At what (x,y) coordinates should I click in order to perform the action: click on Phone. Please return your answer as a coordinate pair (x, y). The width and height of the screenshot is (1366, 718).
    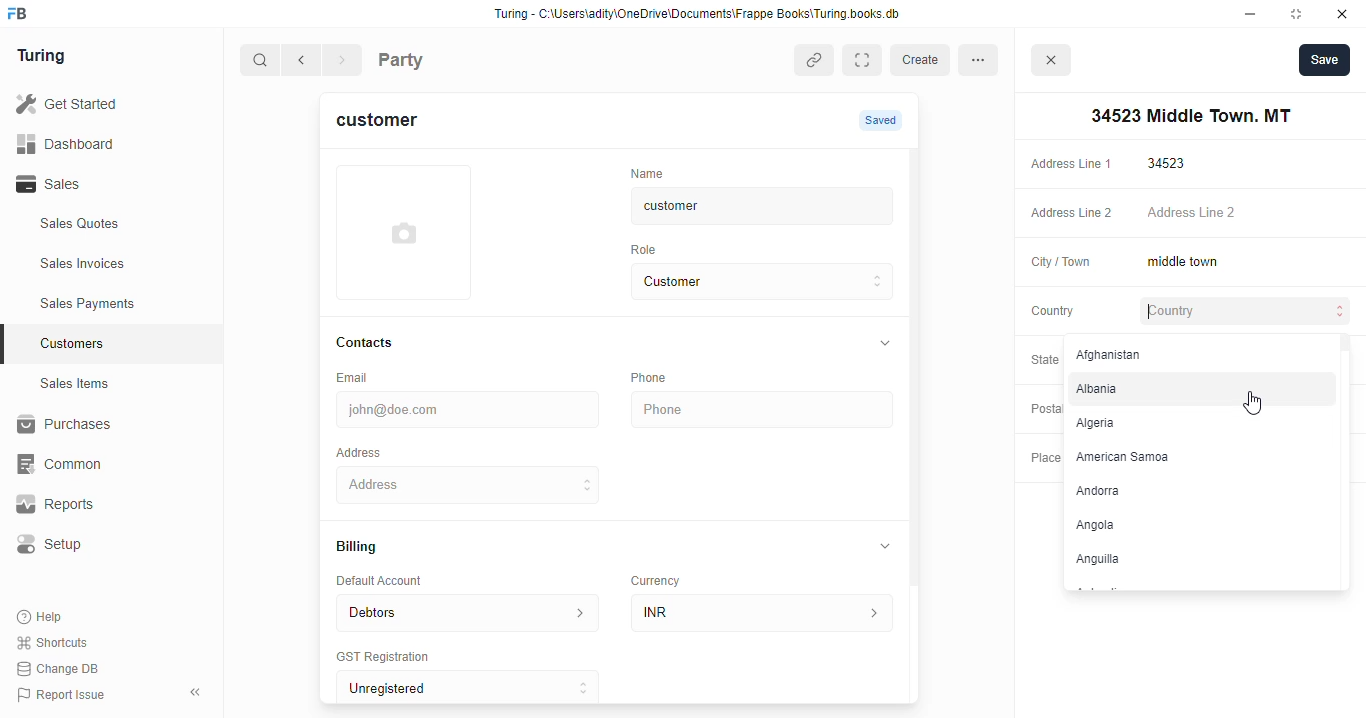
    Looking at the image, I should click on (767, 410).